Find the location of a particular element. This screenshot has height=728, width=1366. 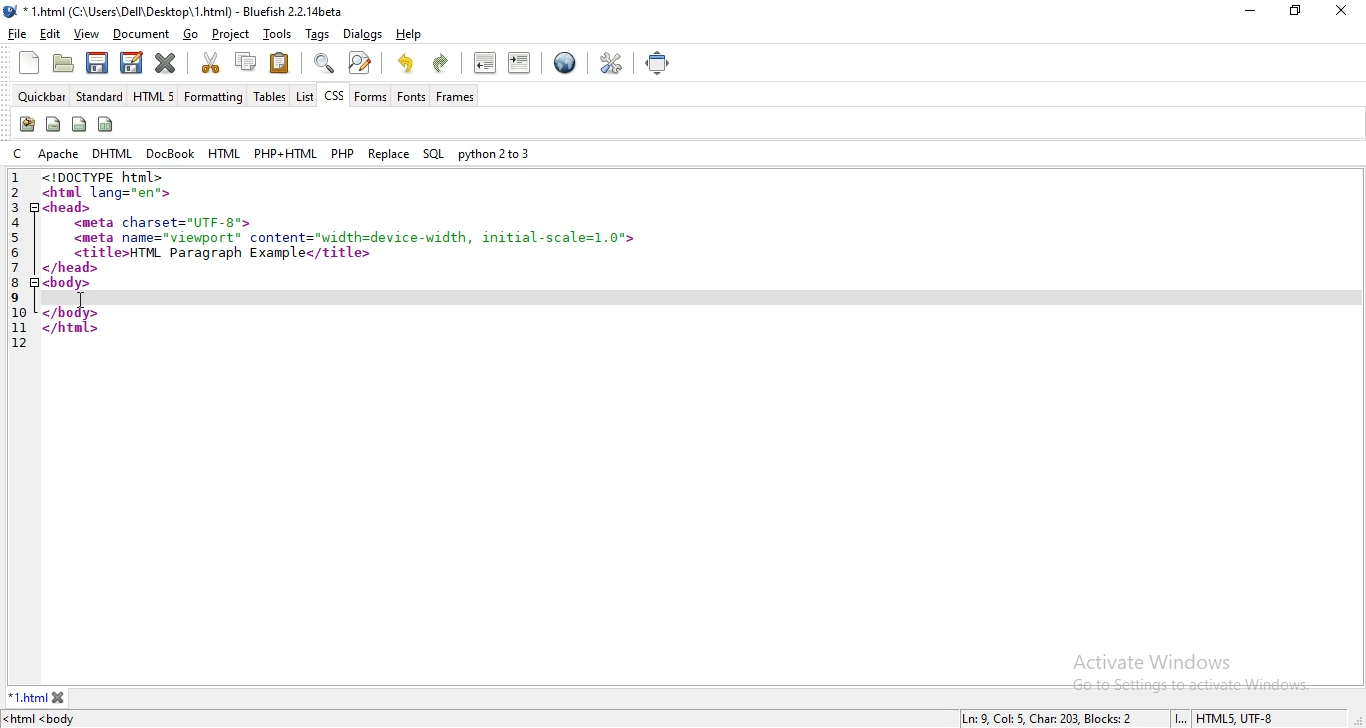

minimize is located at coordinates (1252, 11).